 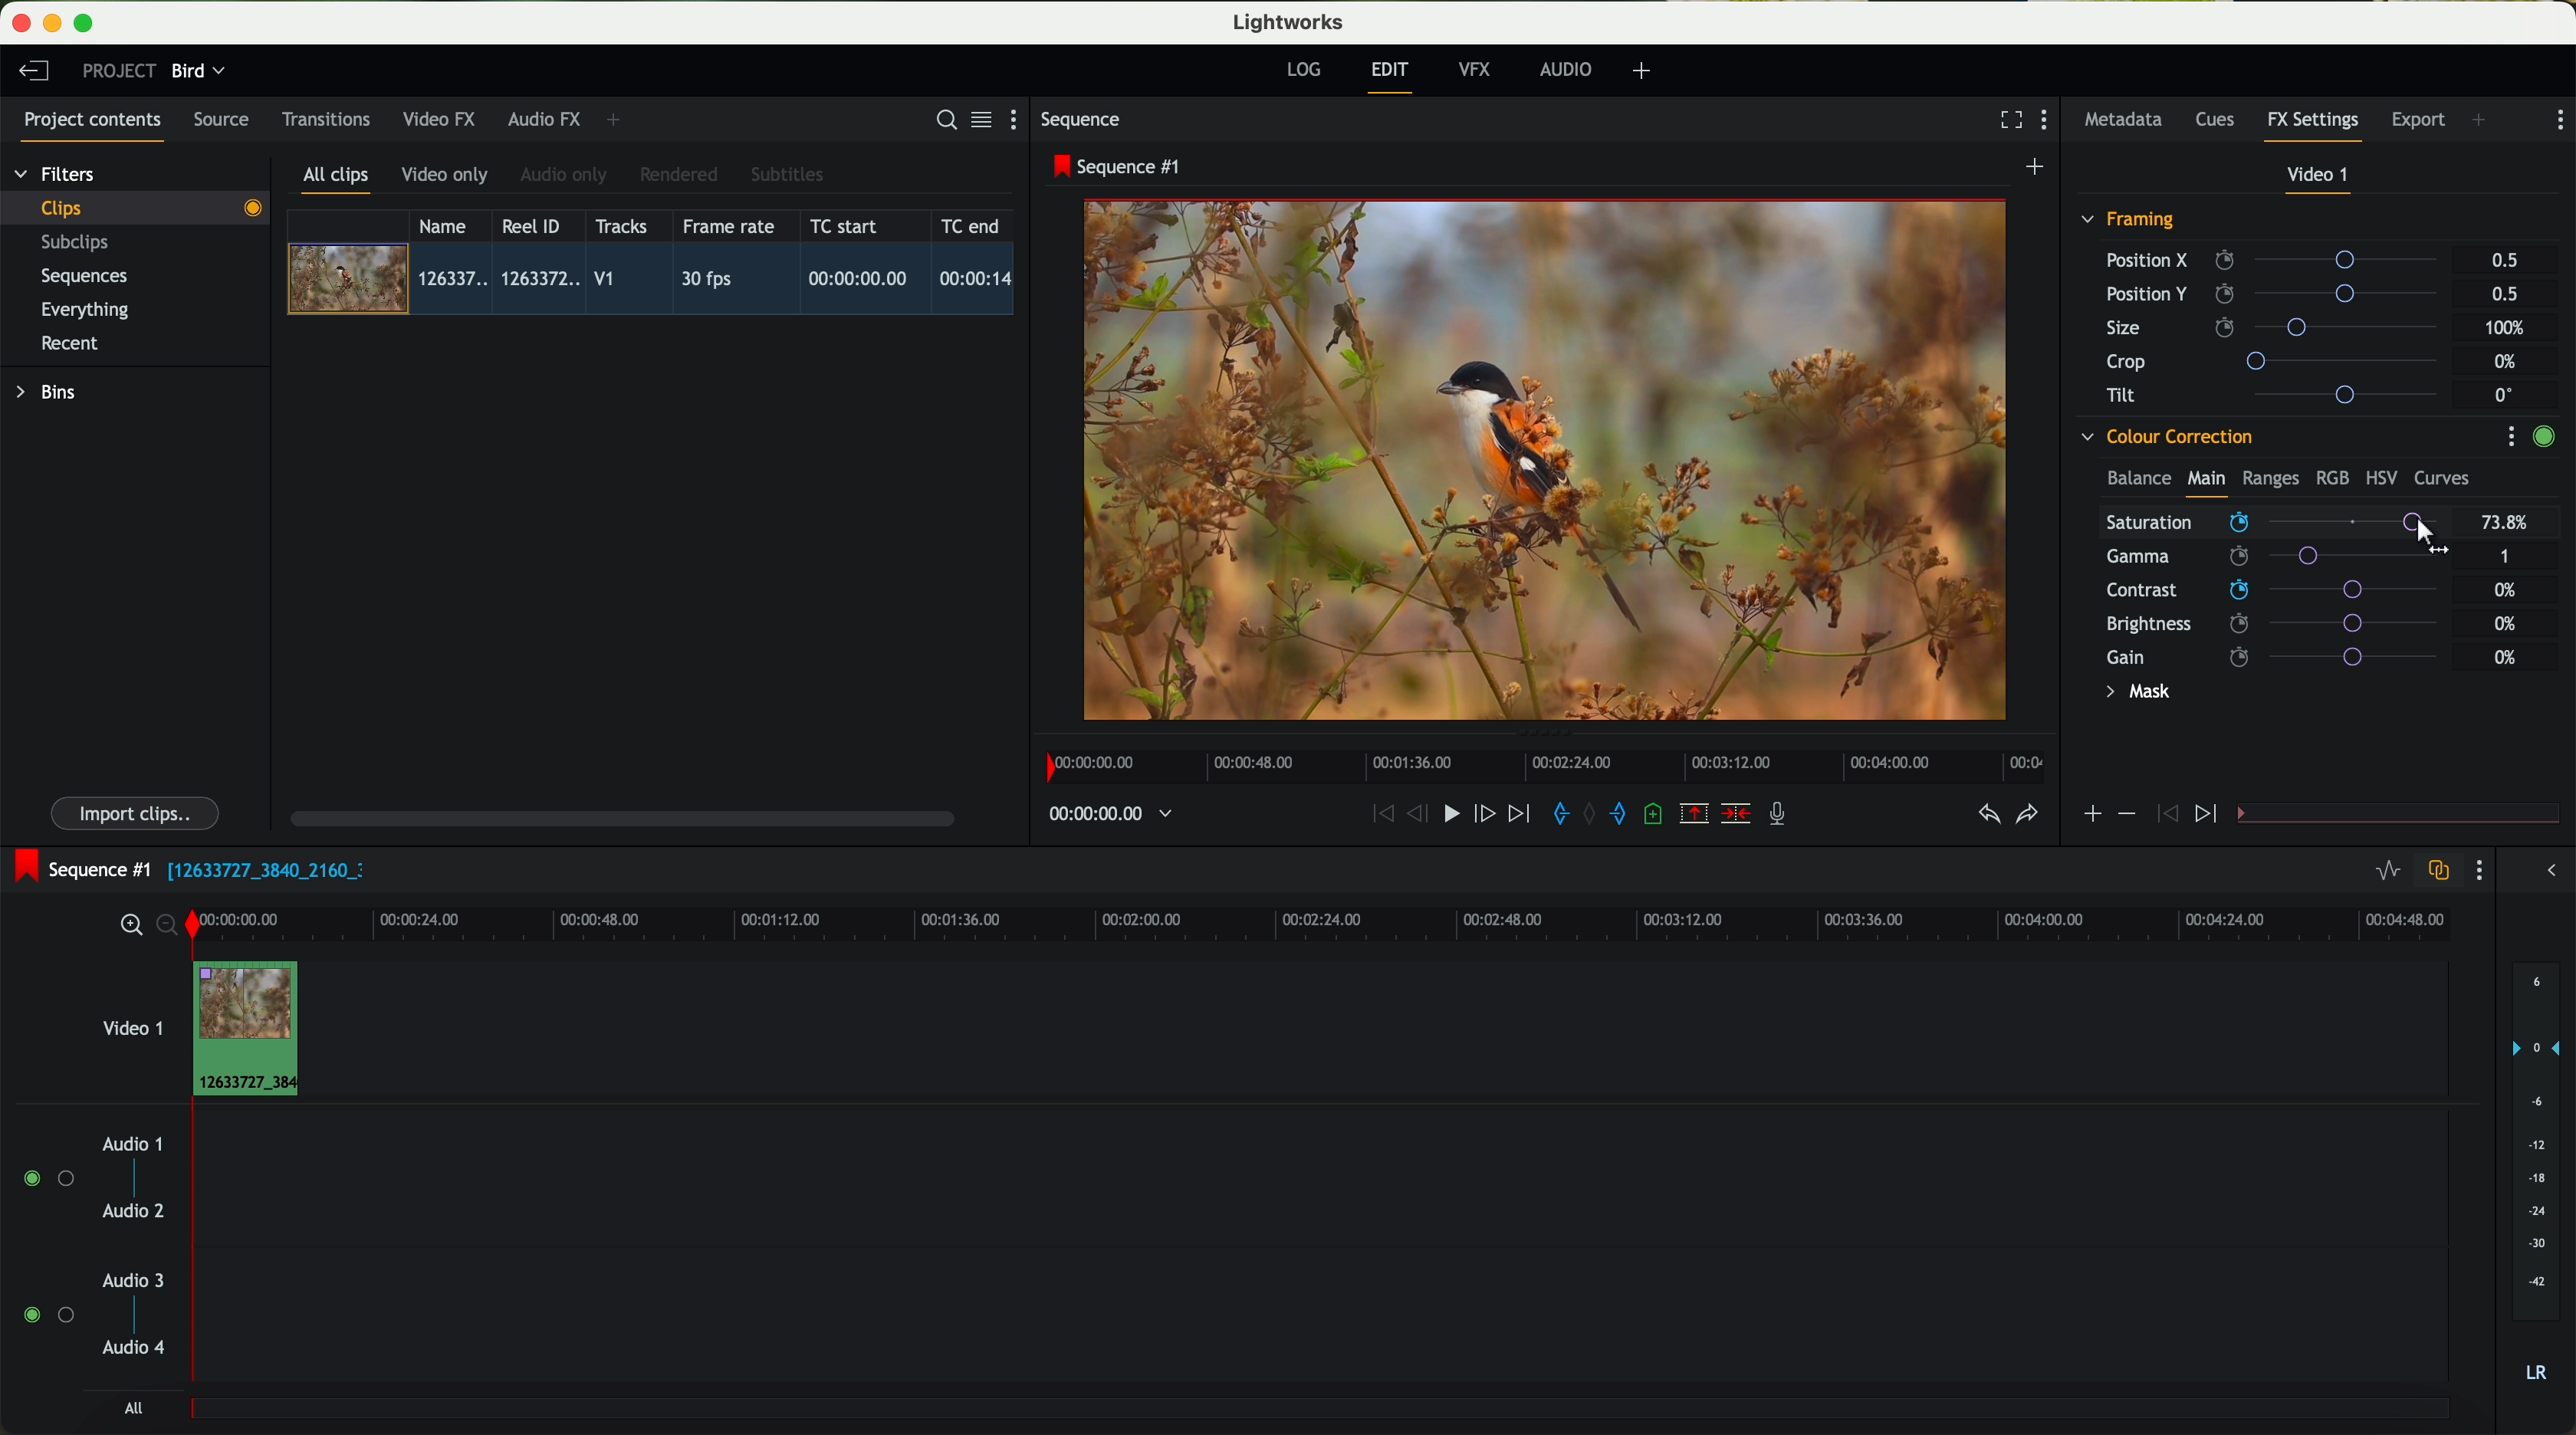 What do you see at coordinates (2506, 558) in the screenshot?
I see `1` at bounding box center [2506, 558].